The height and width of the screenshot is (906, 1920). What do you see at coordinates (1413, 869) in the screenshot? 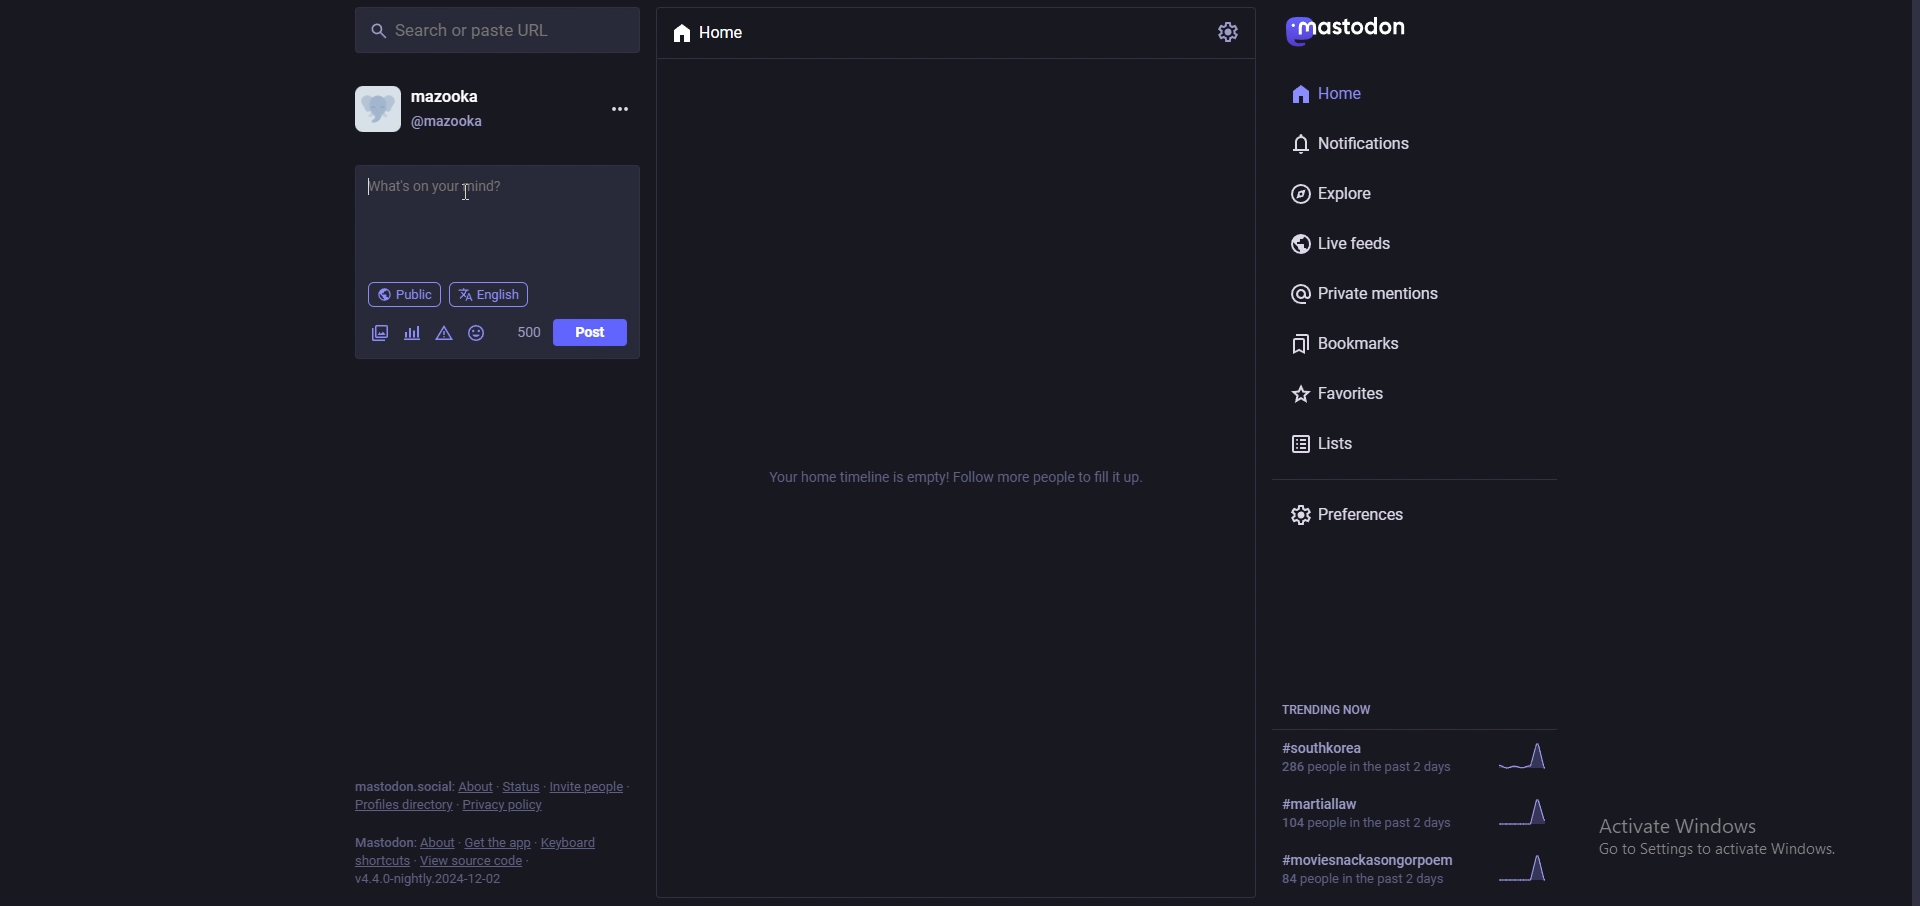
I see `trending` at bounding box center [1413, 869].